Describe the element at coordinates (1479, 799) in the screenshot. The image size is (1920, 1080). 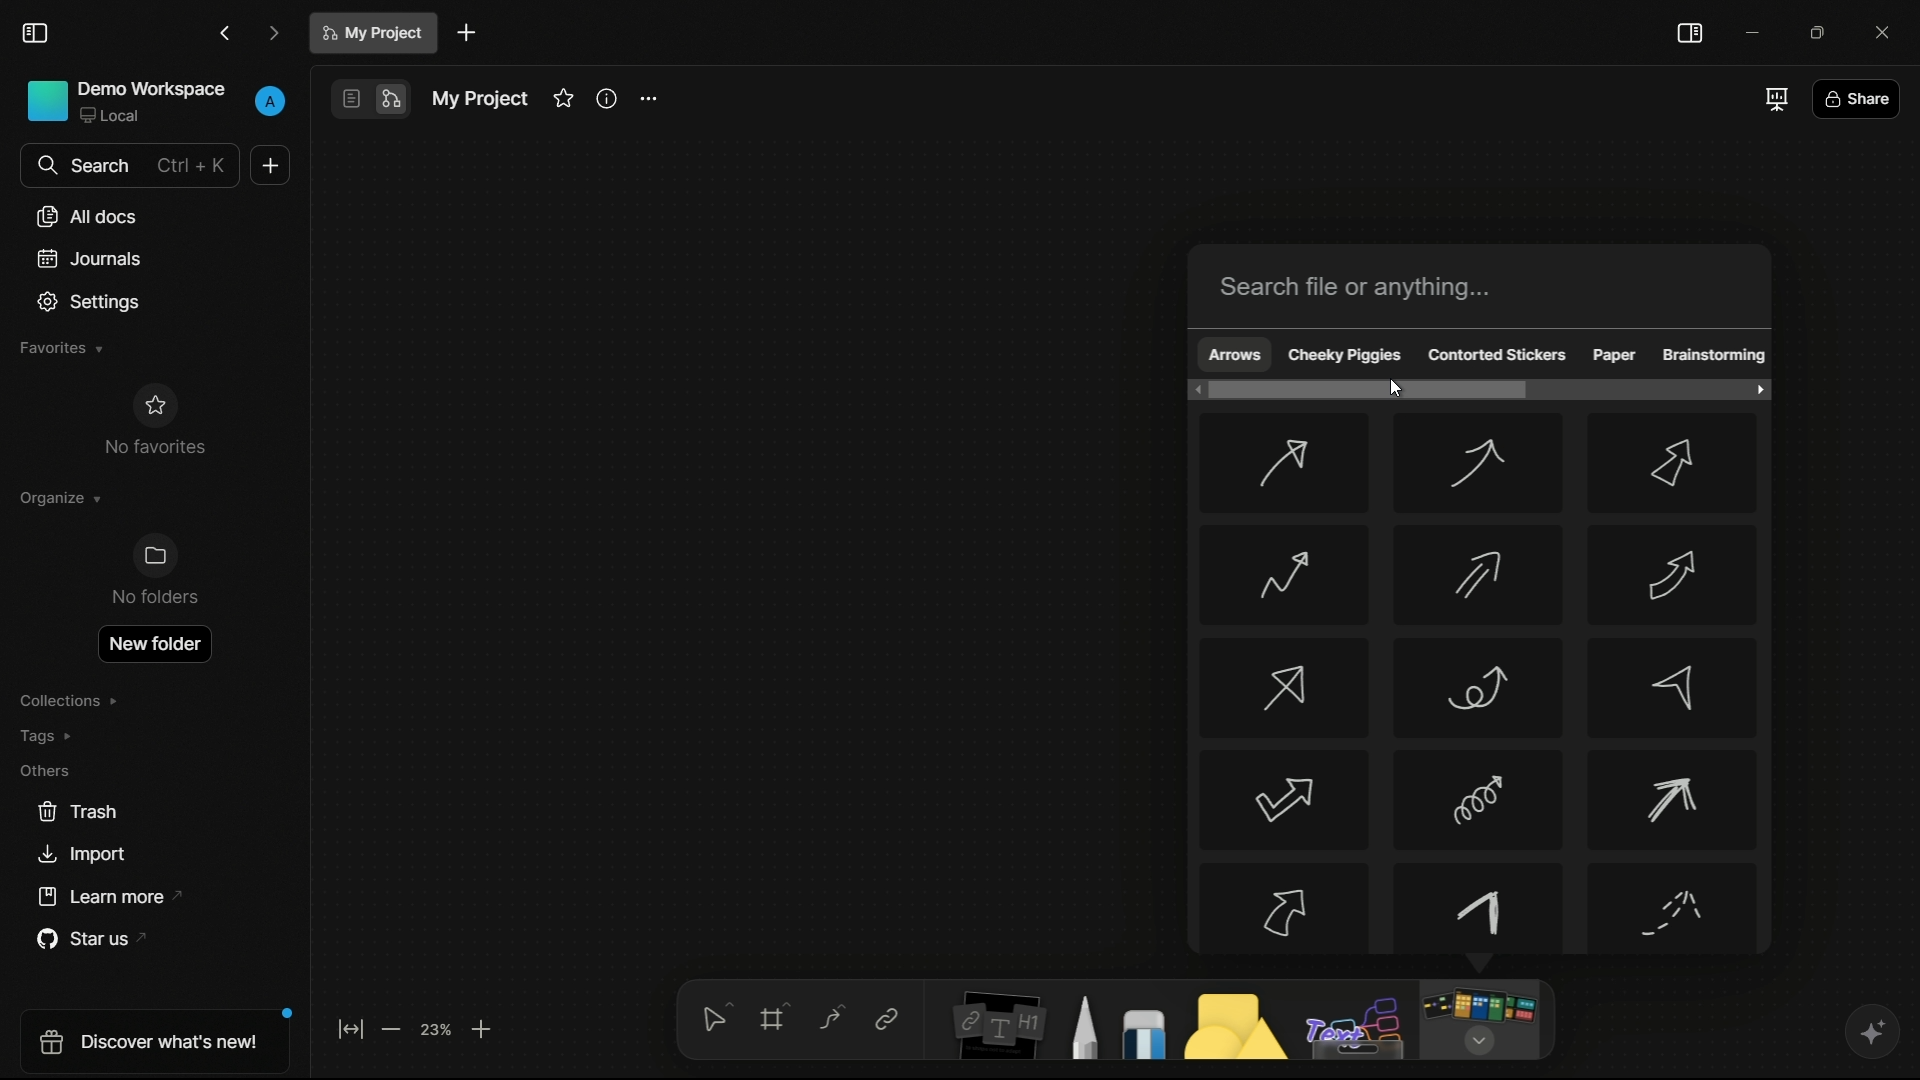
I see `arrow-11` at that location.